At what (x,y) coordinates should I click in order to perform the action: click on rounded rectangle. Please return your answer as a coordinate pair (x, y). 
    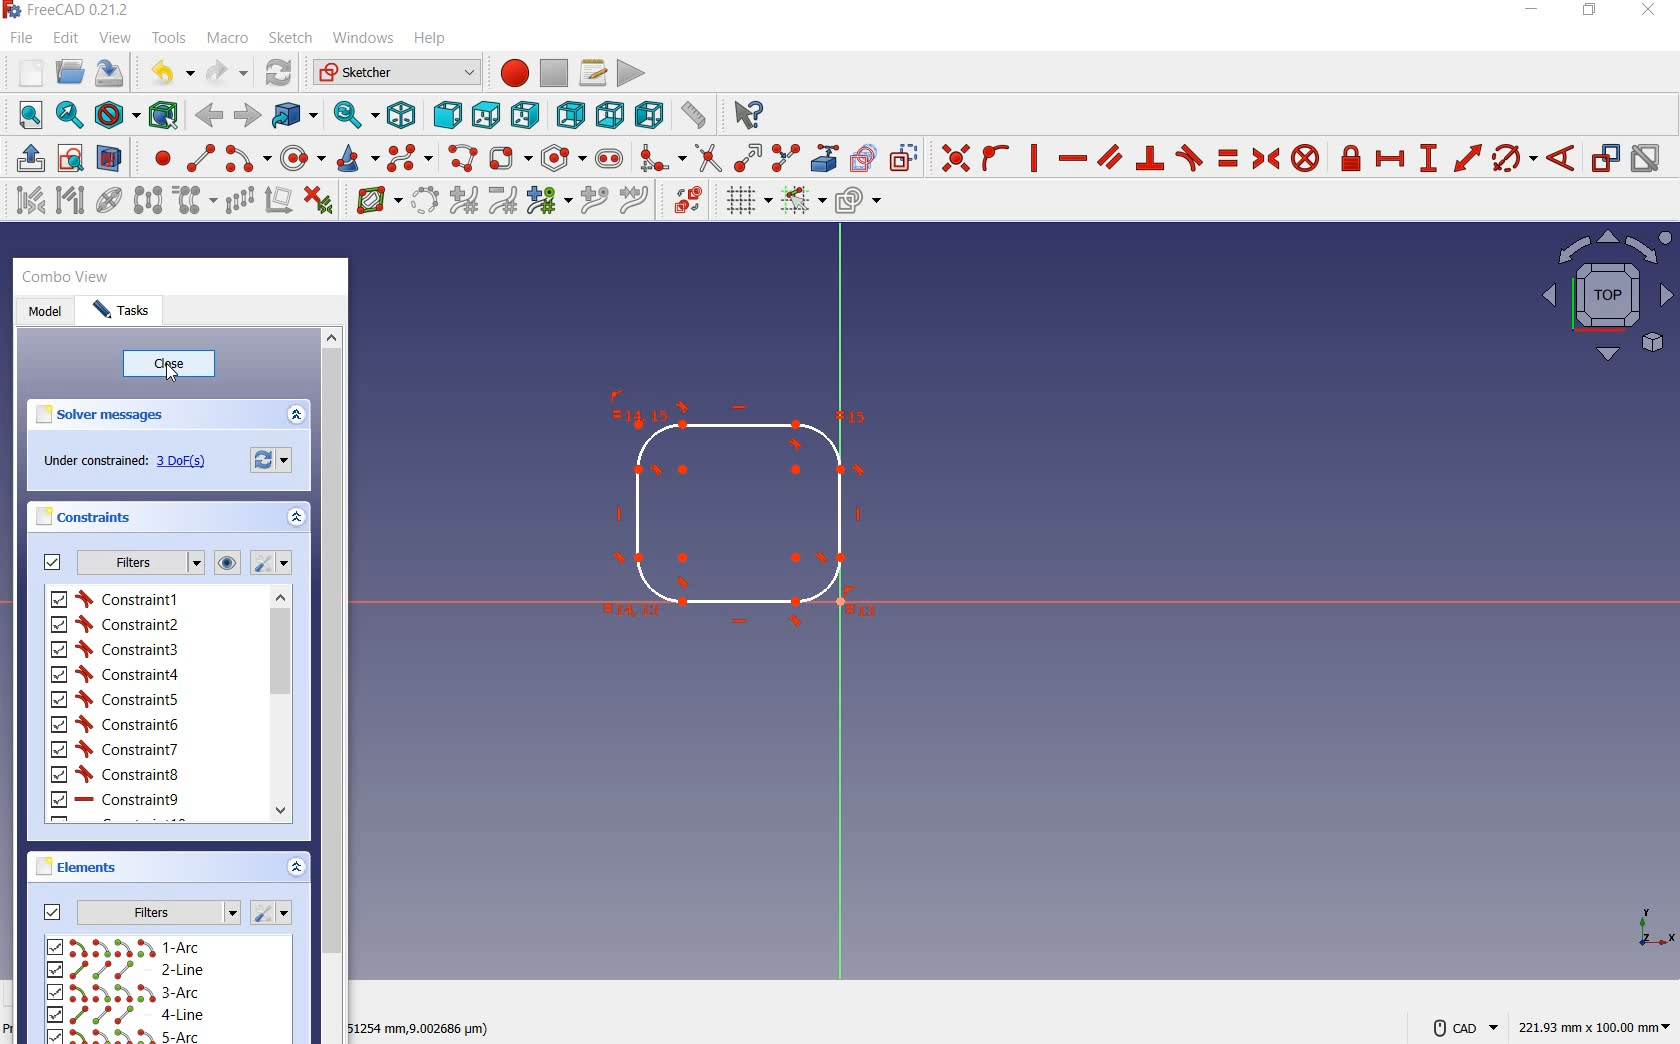
    Looking at the image, I should click on (737, 521).